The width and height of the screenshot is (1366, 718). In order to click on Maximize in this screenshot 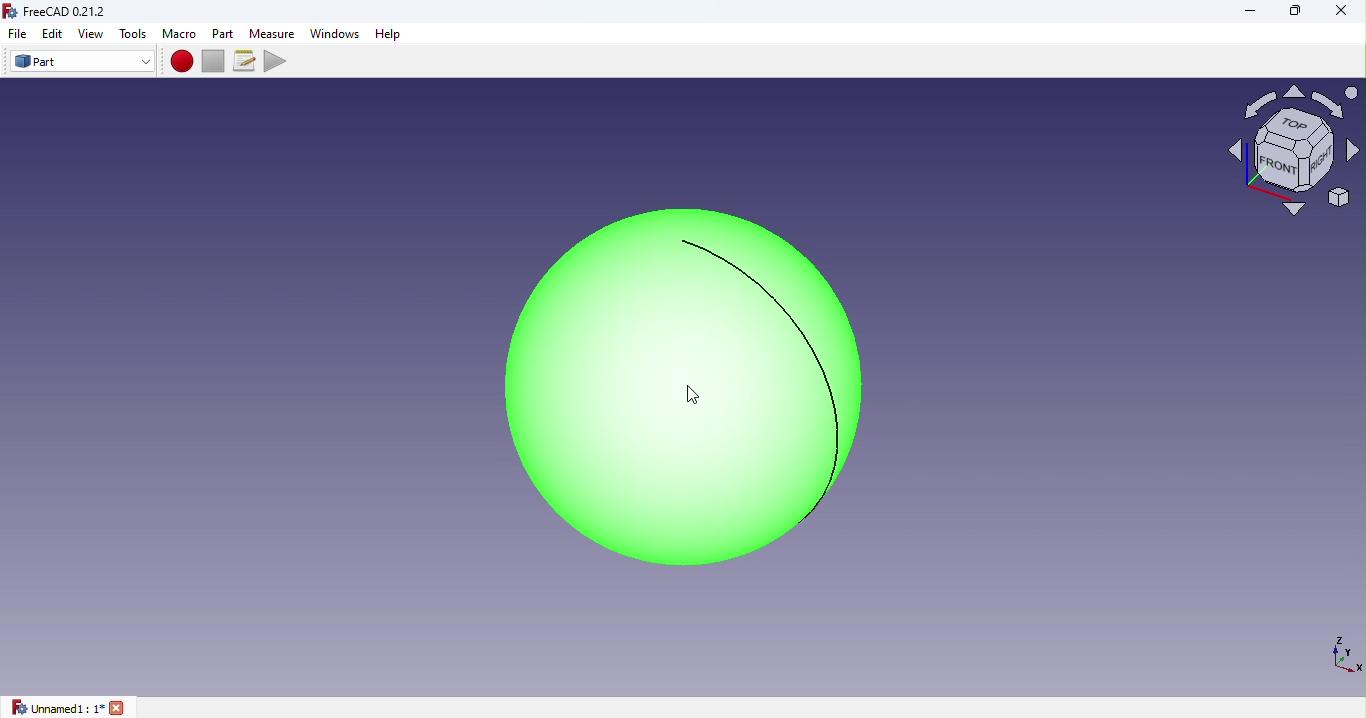, I will do `click(1295, 13)`.